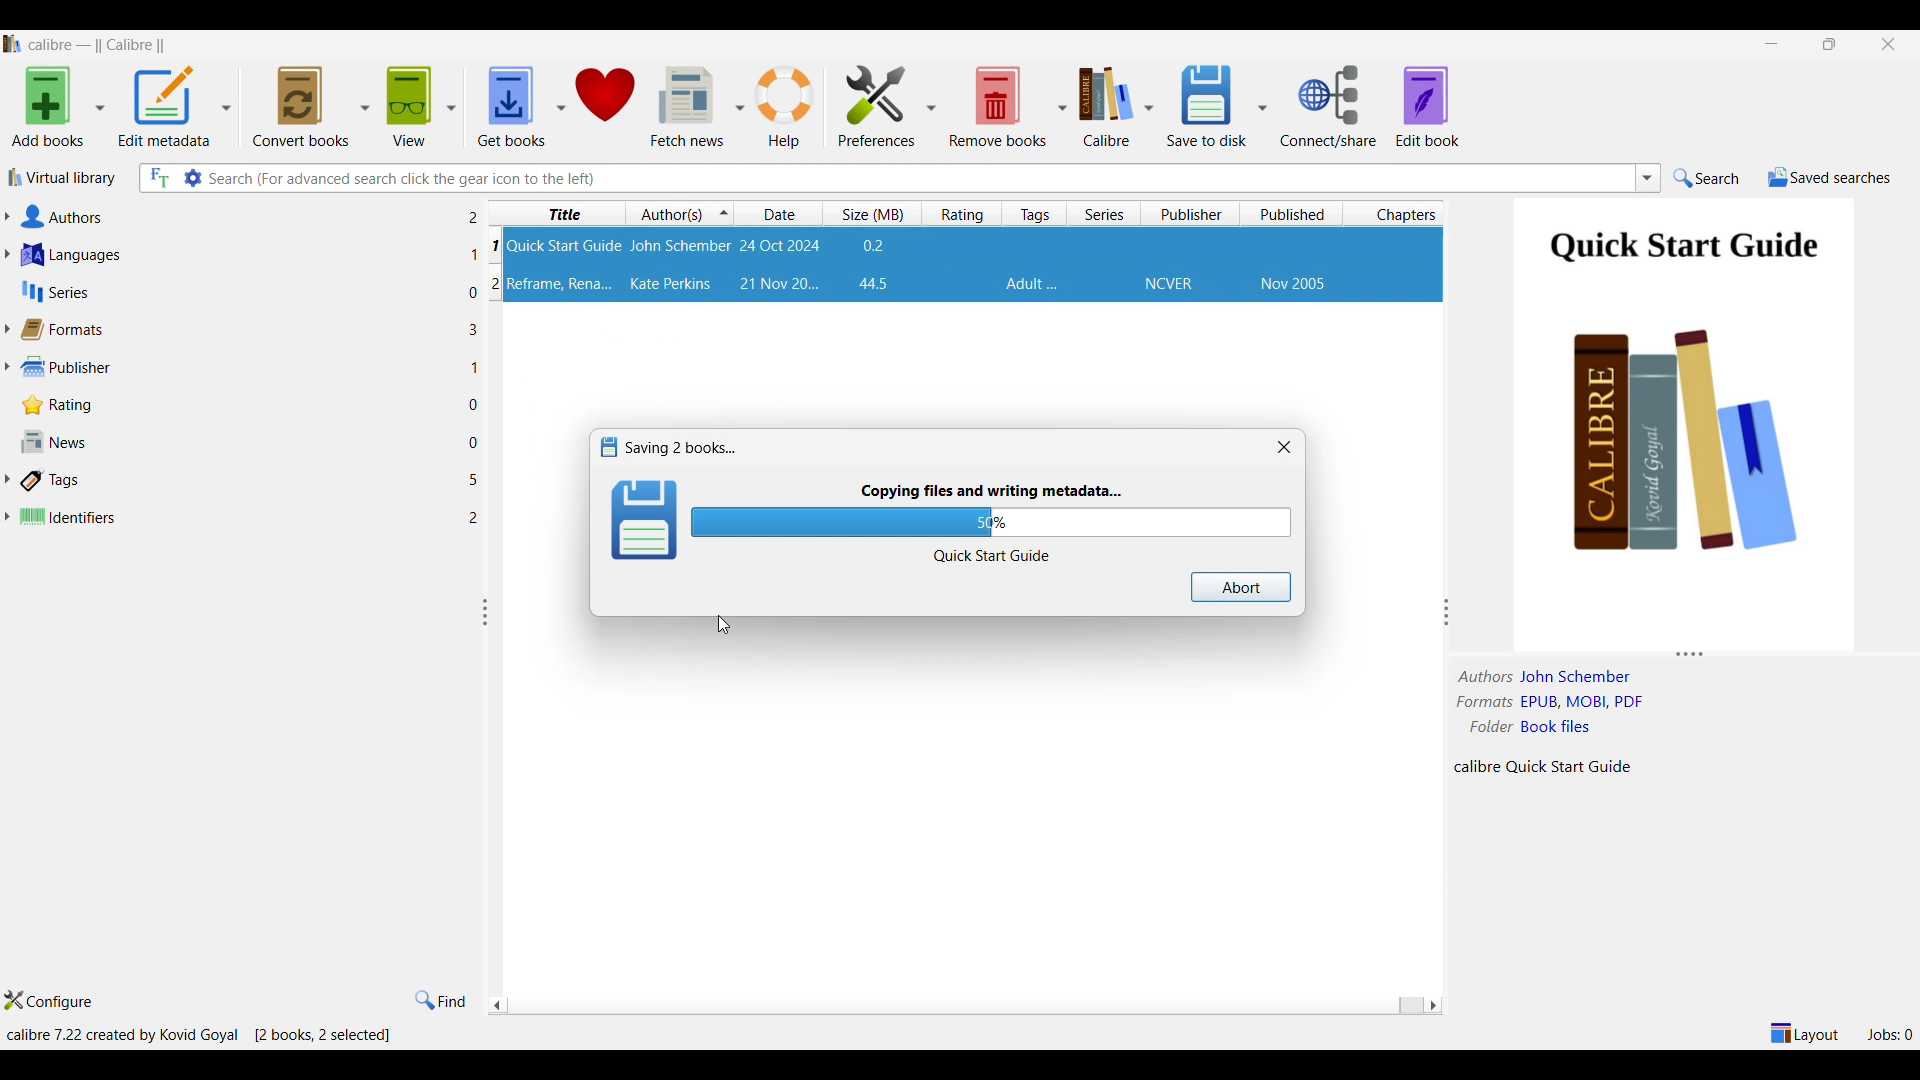 The width and height of the screenshot is (1920, 1080). I want to click on Logo and title of pop up, so click(681, 447).